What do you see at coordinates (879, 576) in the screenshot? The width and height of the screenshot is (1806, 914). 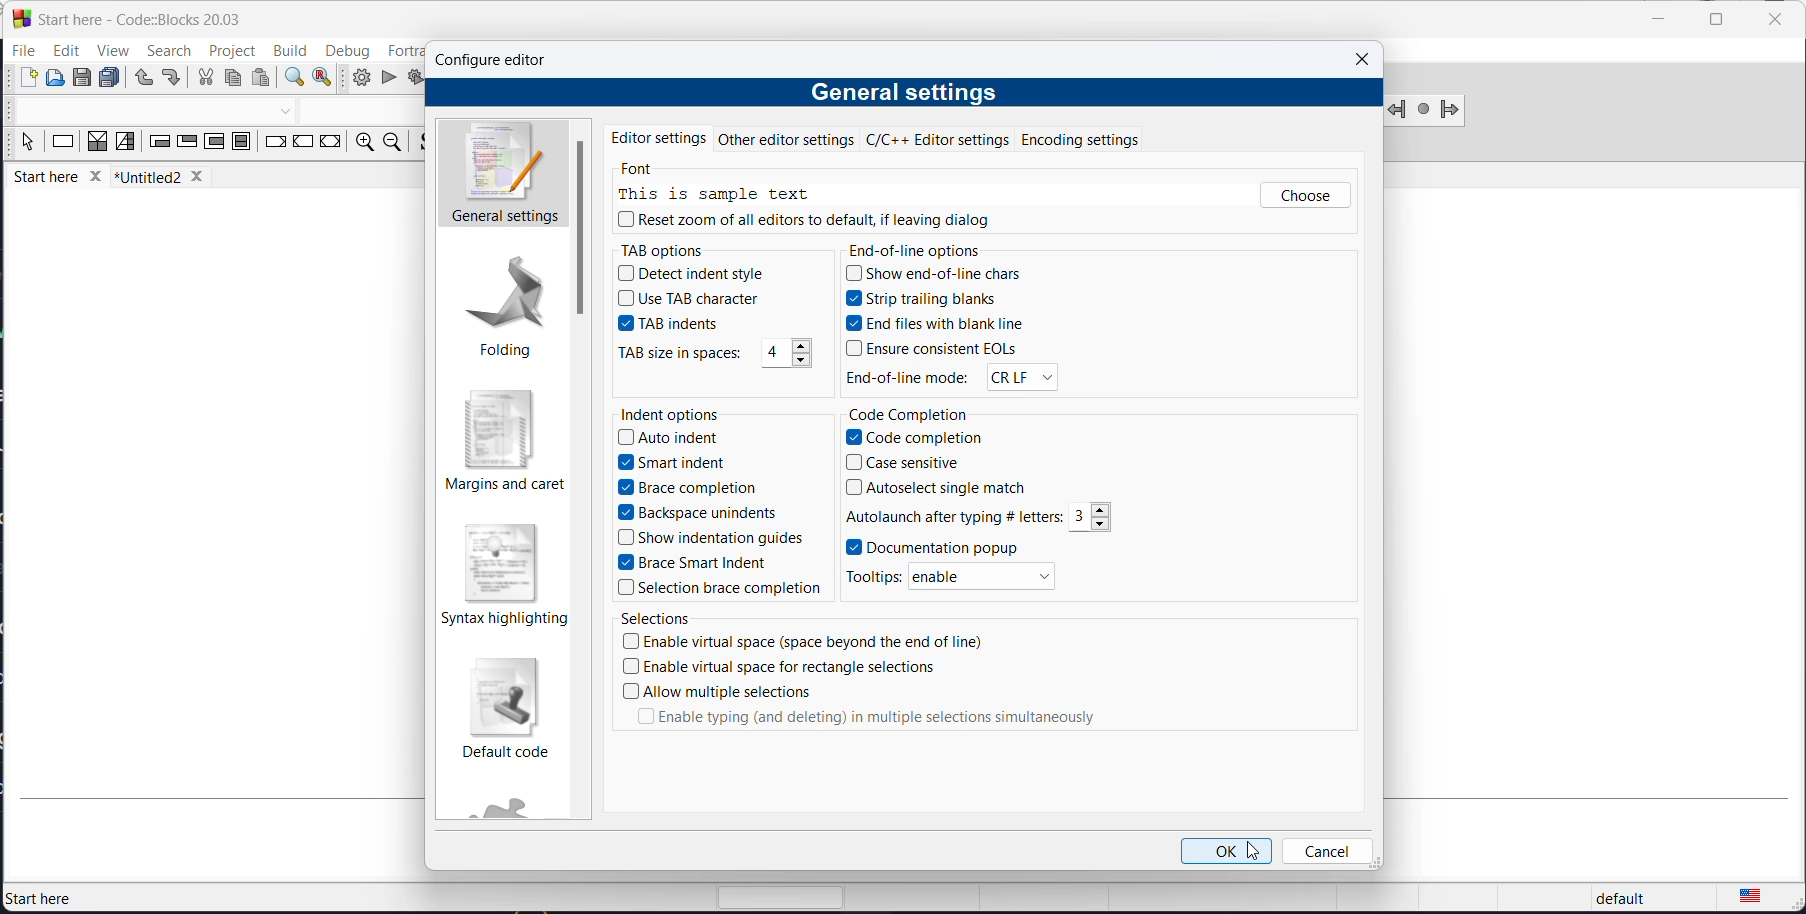 I see `tooltips options` at bounding box center [879, 576].